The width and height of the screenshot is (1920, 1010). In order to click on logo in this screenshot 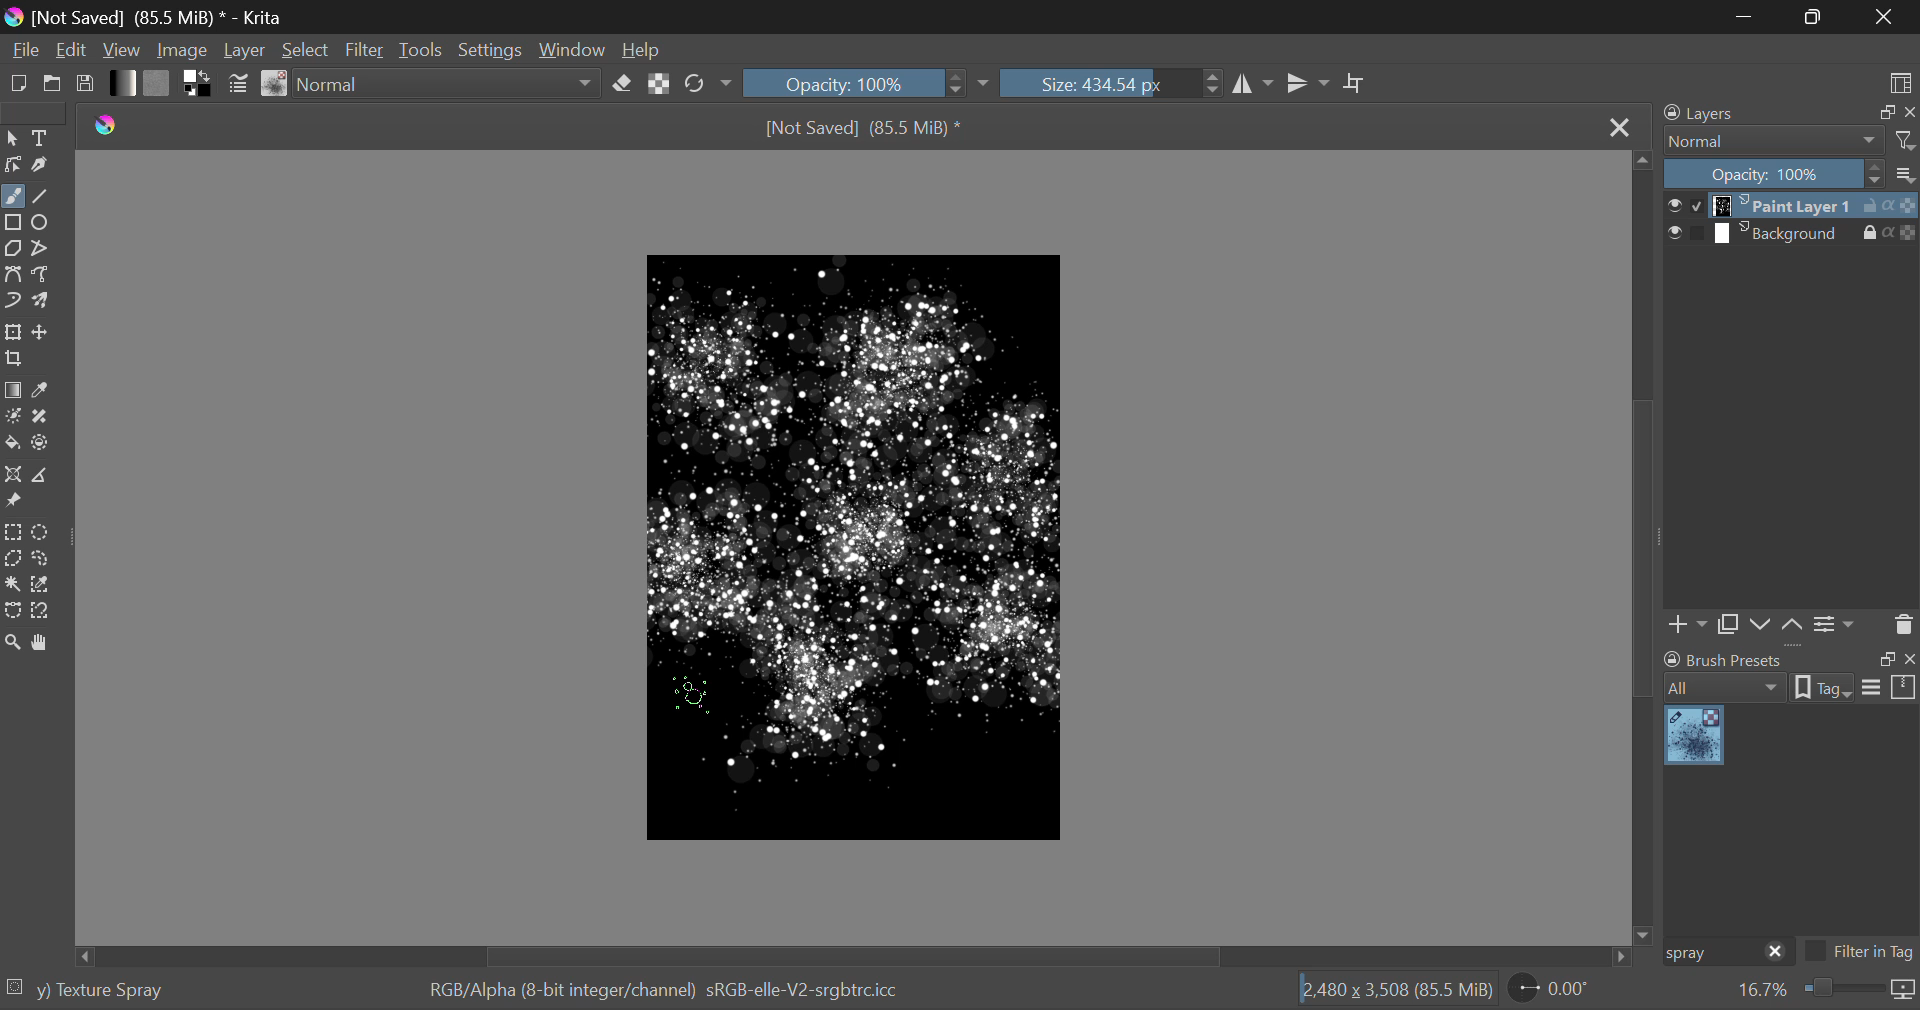, I will do `click(17, 19)`.